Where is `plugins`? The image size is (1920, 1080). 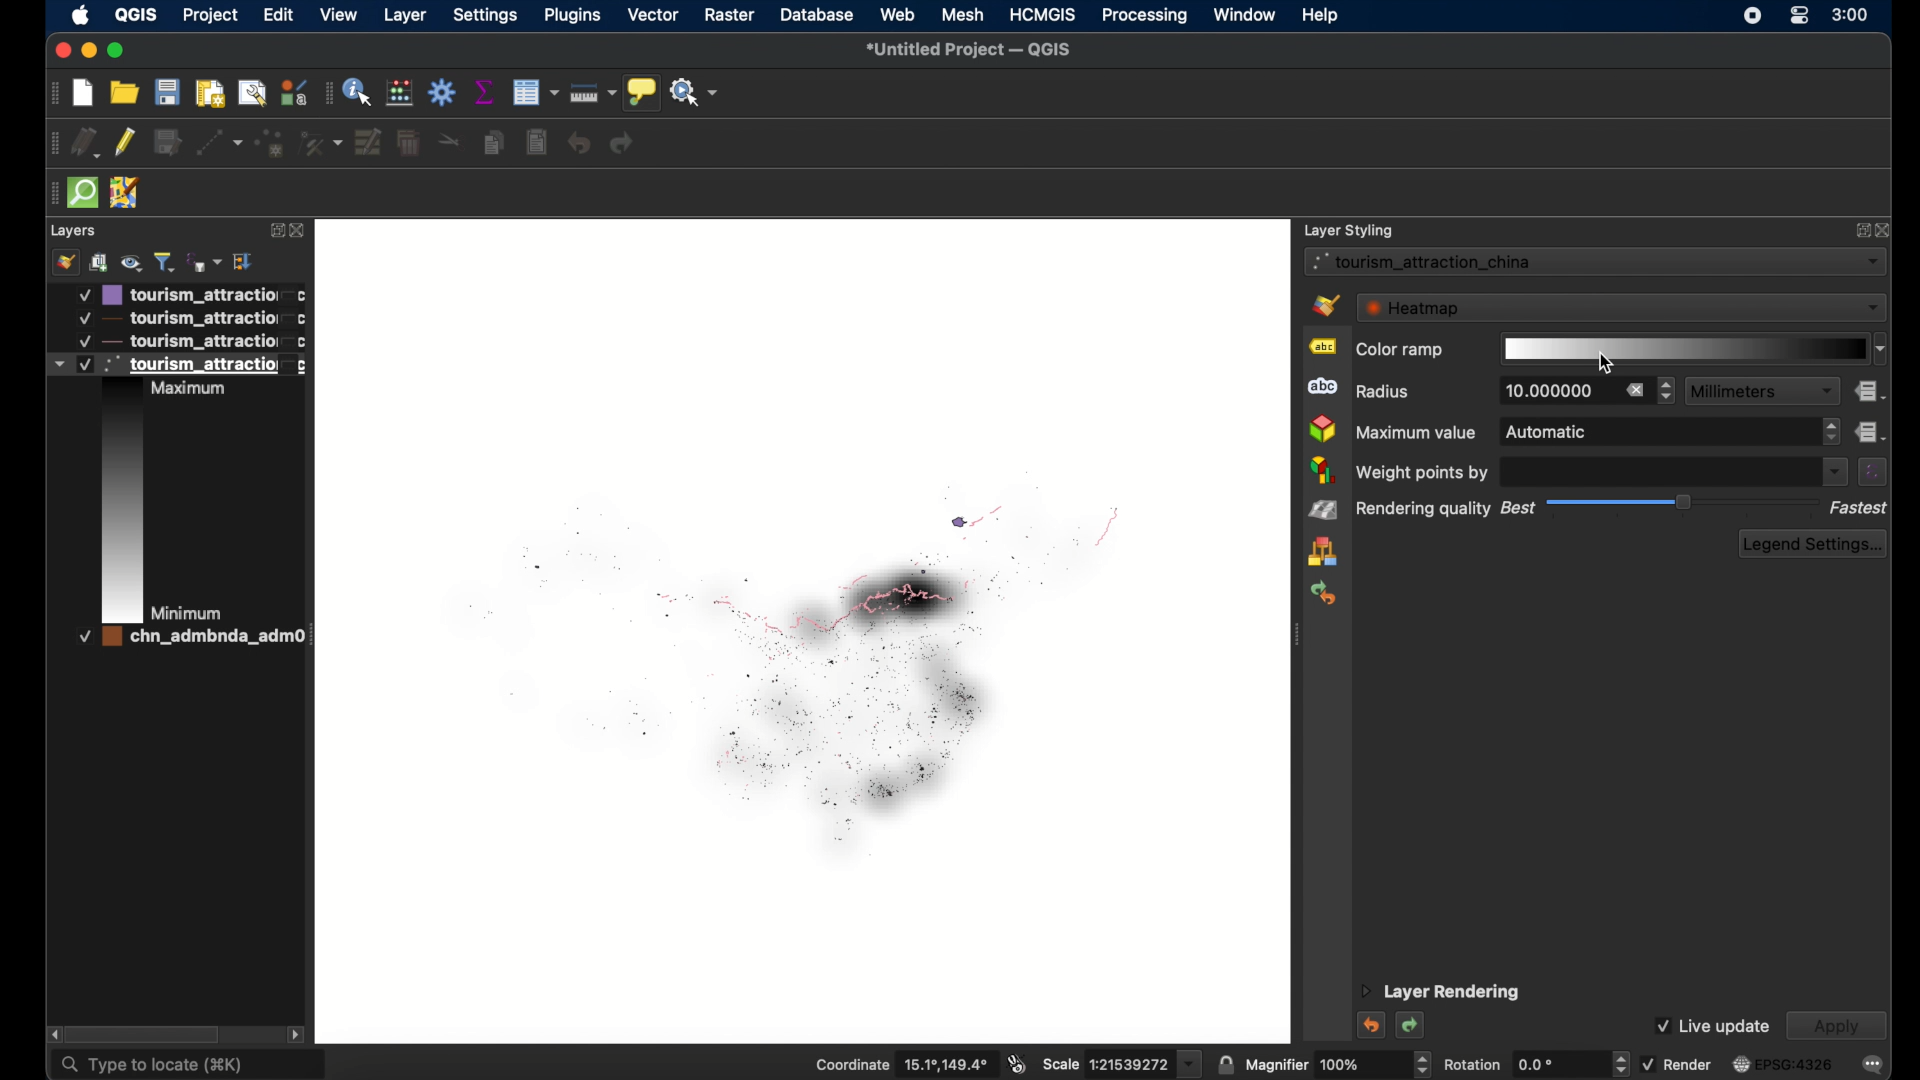
plugins is located at coordinates (573, 17).